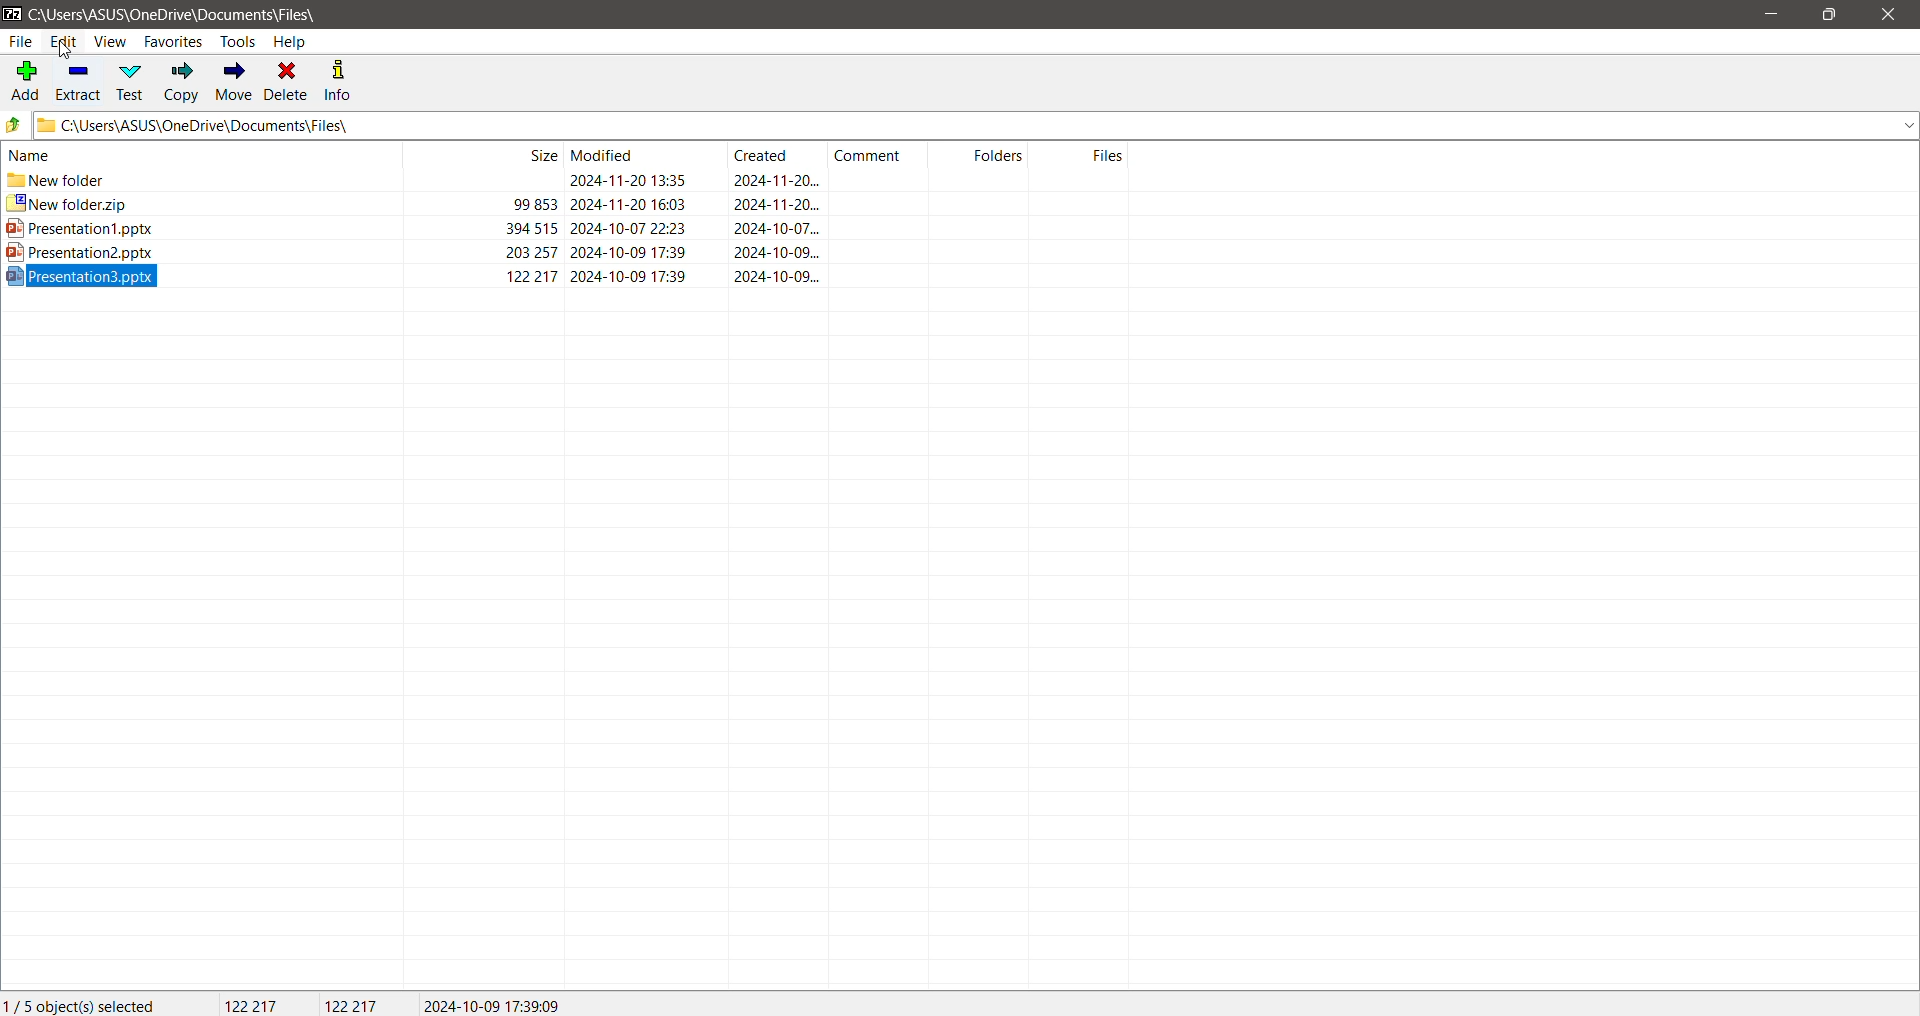 The width and height of the screenshot is (1920, 1016). Describe the element at coordinates (12, 12) in the screenshot. I see `Application Logo` at that location.